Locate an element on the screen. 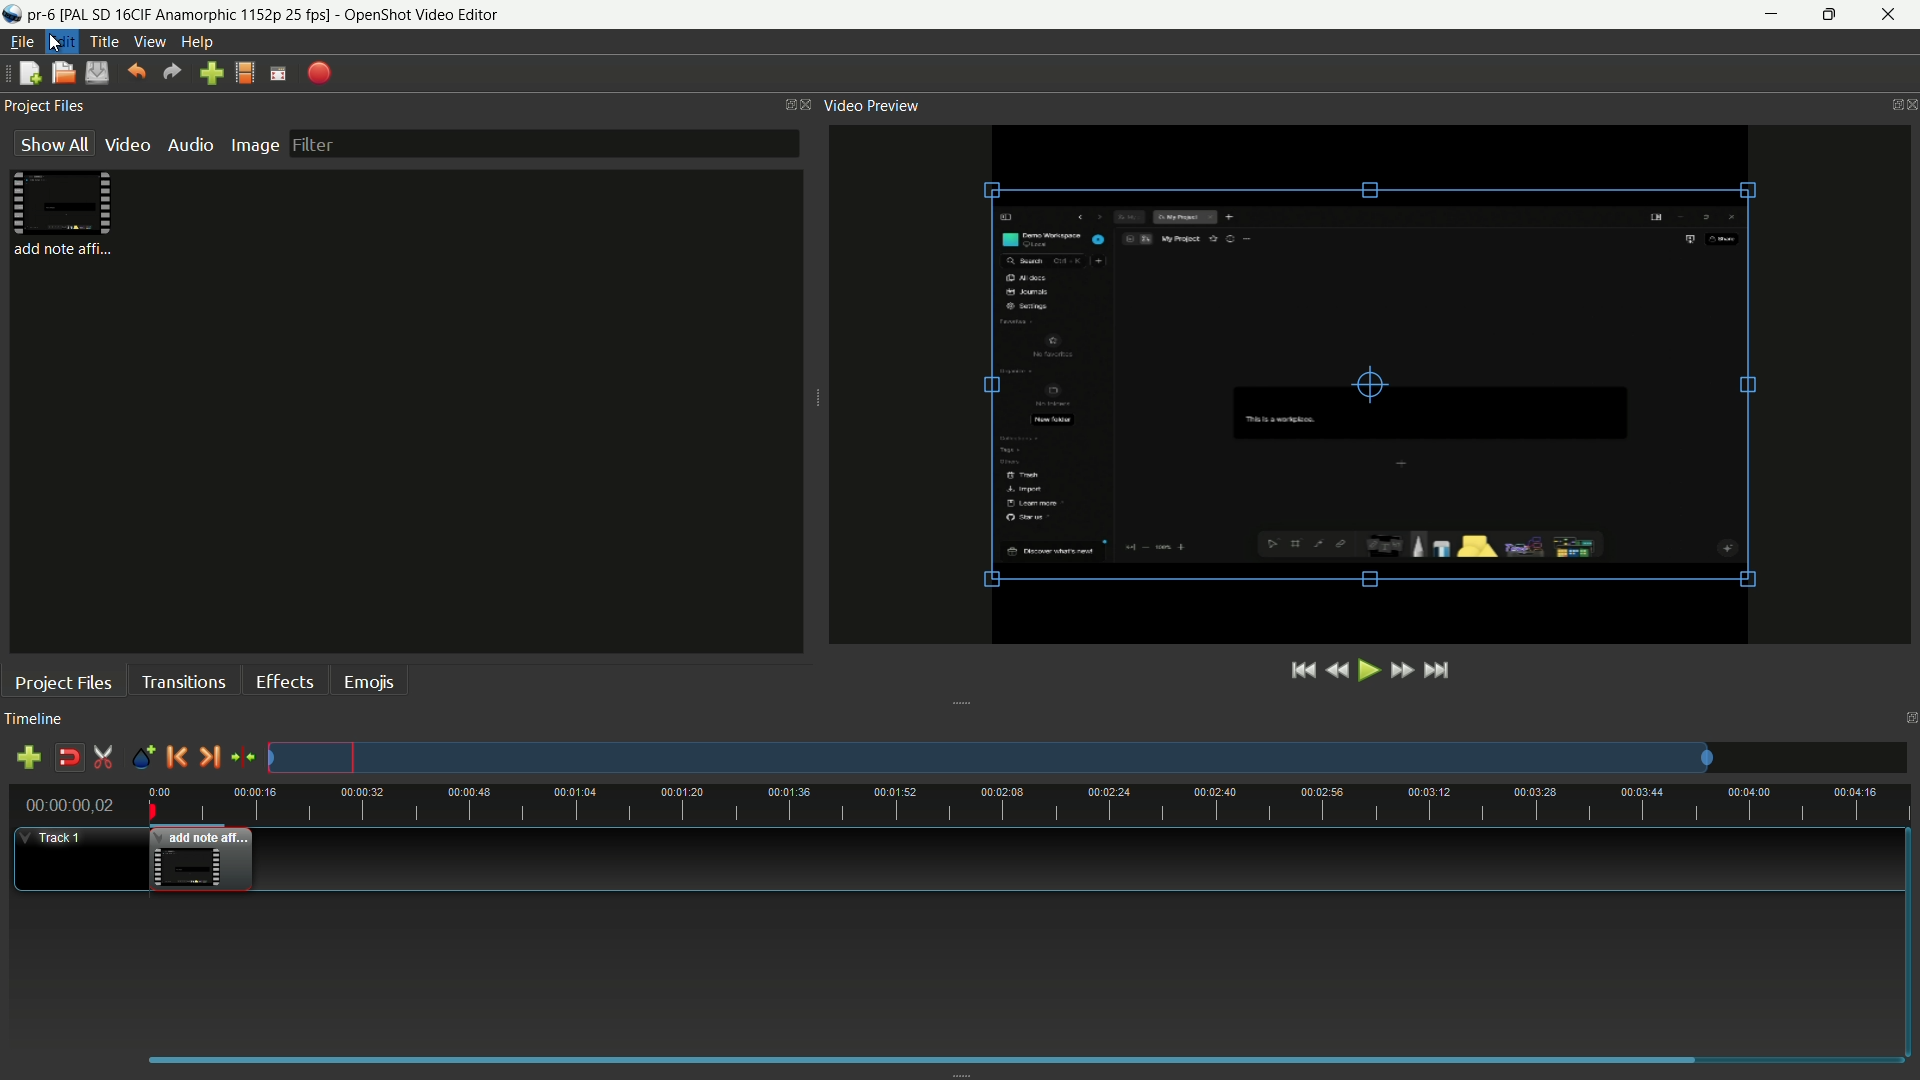 This screenshot has height=1080, width=1920. export is located at coordinates (320, 75).